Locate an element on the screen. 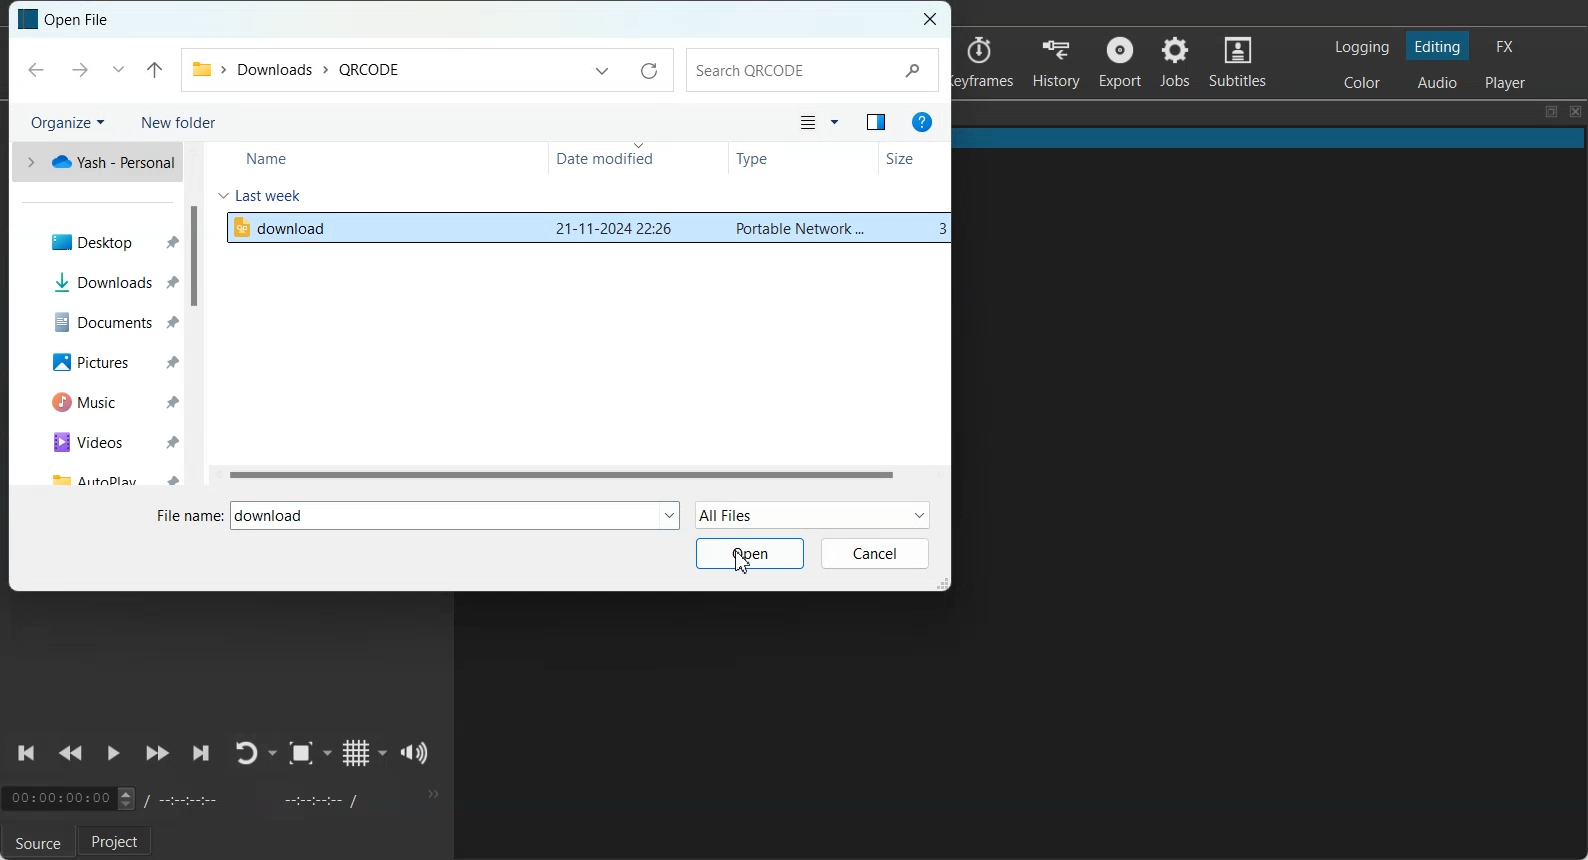  Music is located at coordinates (105, 401).